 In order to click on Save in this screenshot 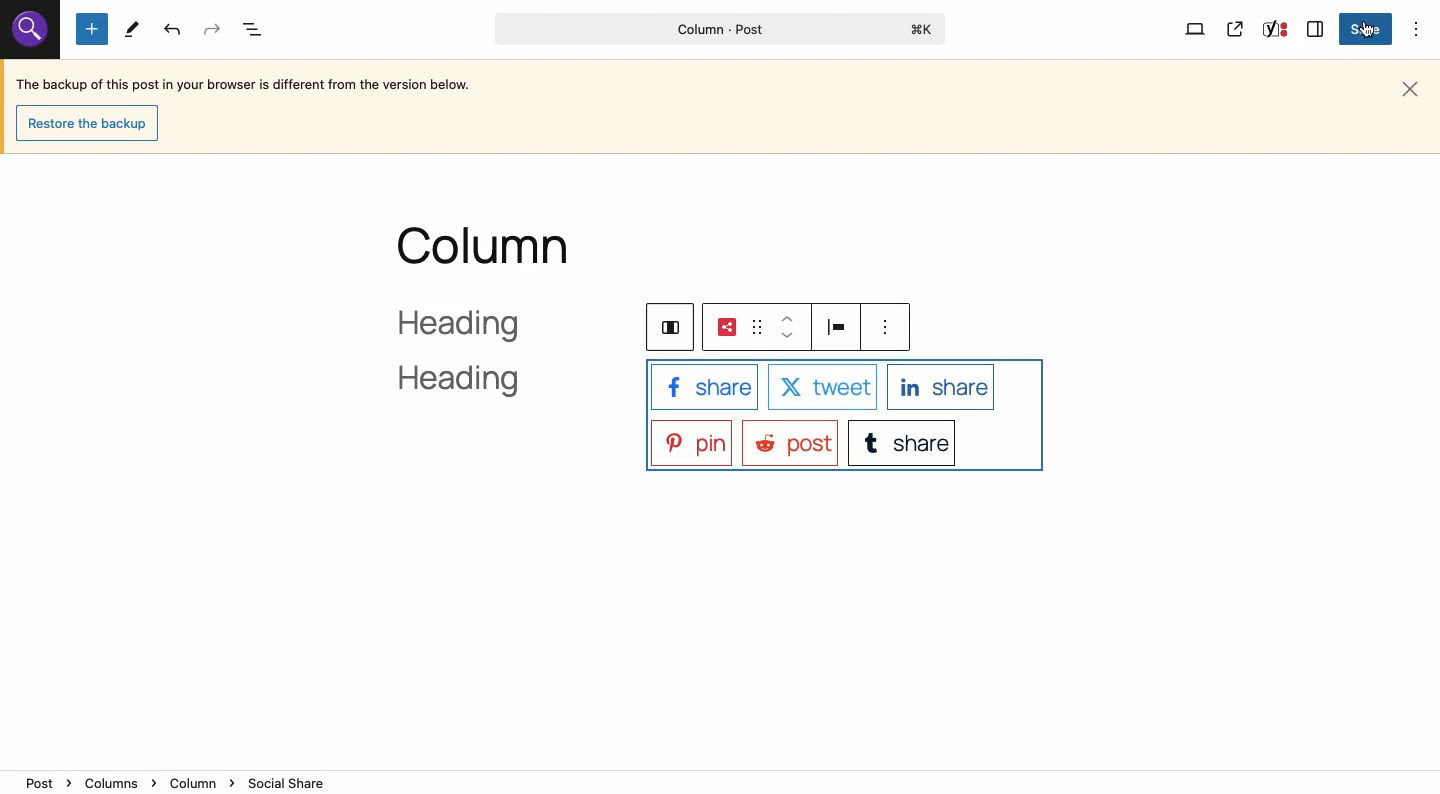, I will do `click(1368, 30)`.